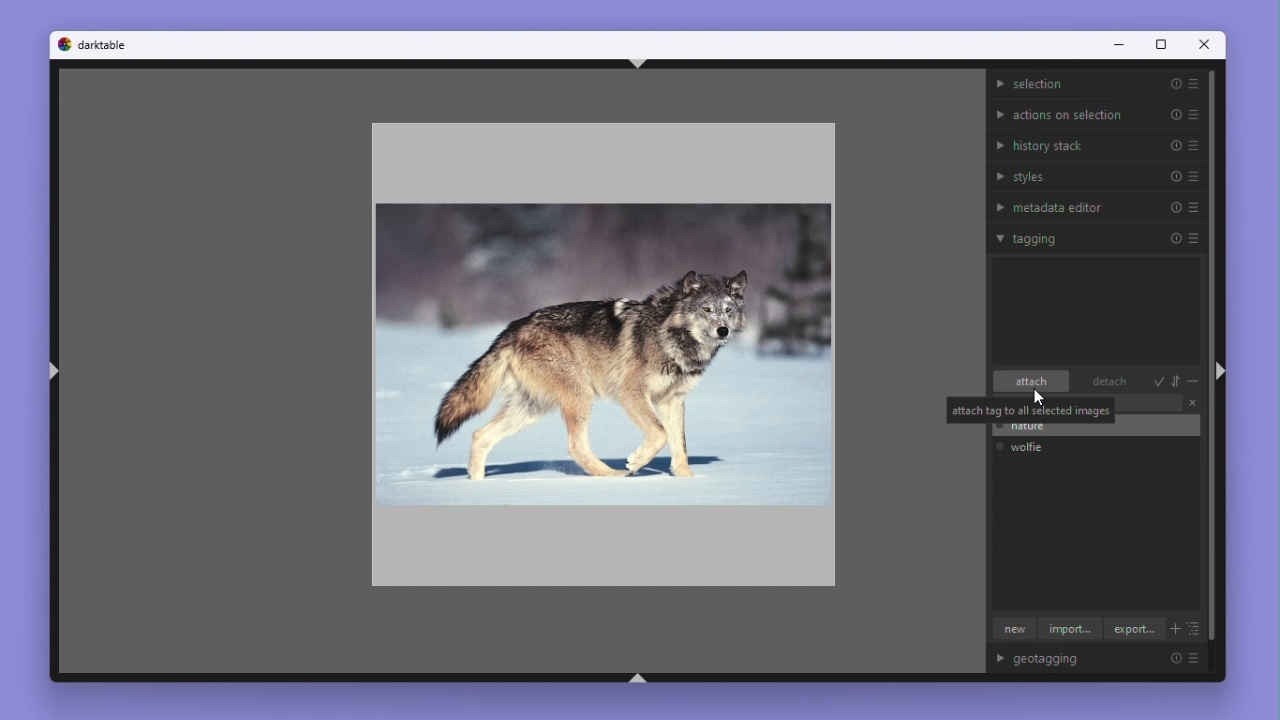 Image resolution: width=1280 pixels, height=720 pixels. I want to click on Dark Table, so click(104, 44).